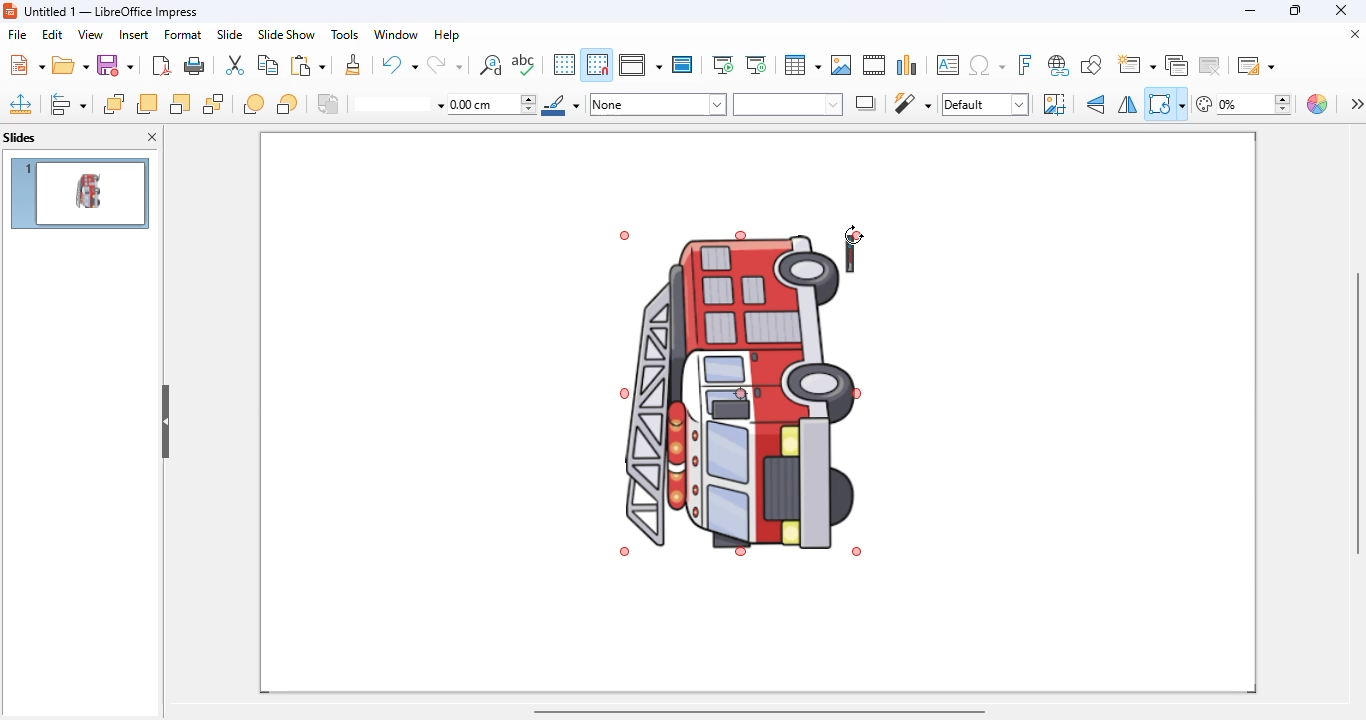 The image size is (1366, 720). What do you see at coordinates (344, 34) in the screenshot?
I see `tools` at bounding box center [344, 34].